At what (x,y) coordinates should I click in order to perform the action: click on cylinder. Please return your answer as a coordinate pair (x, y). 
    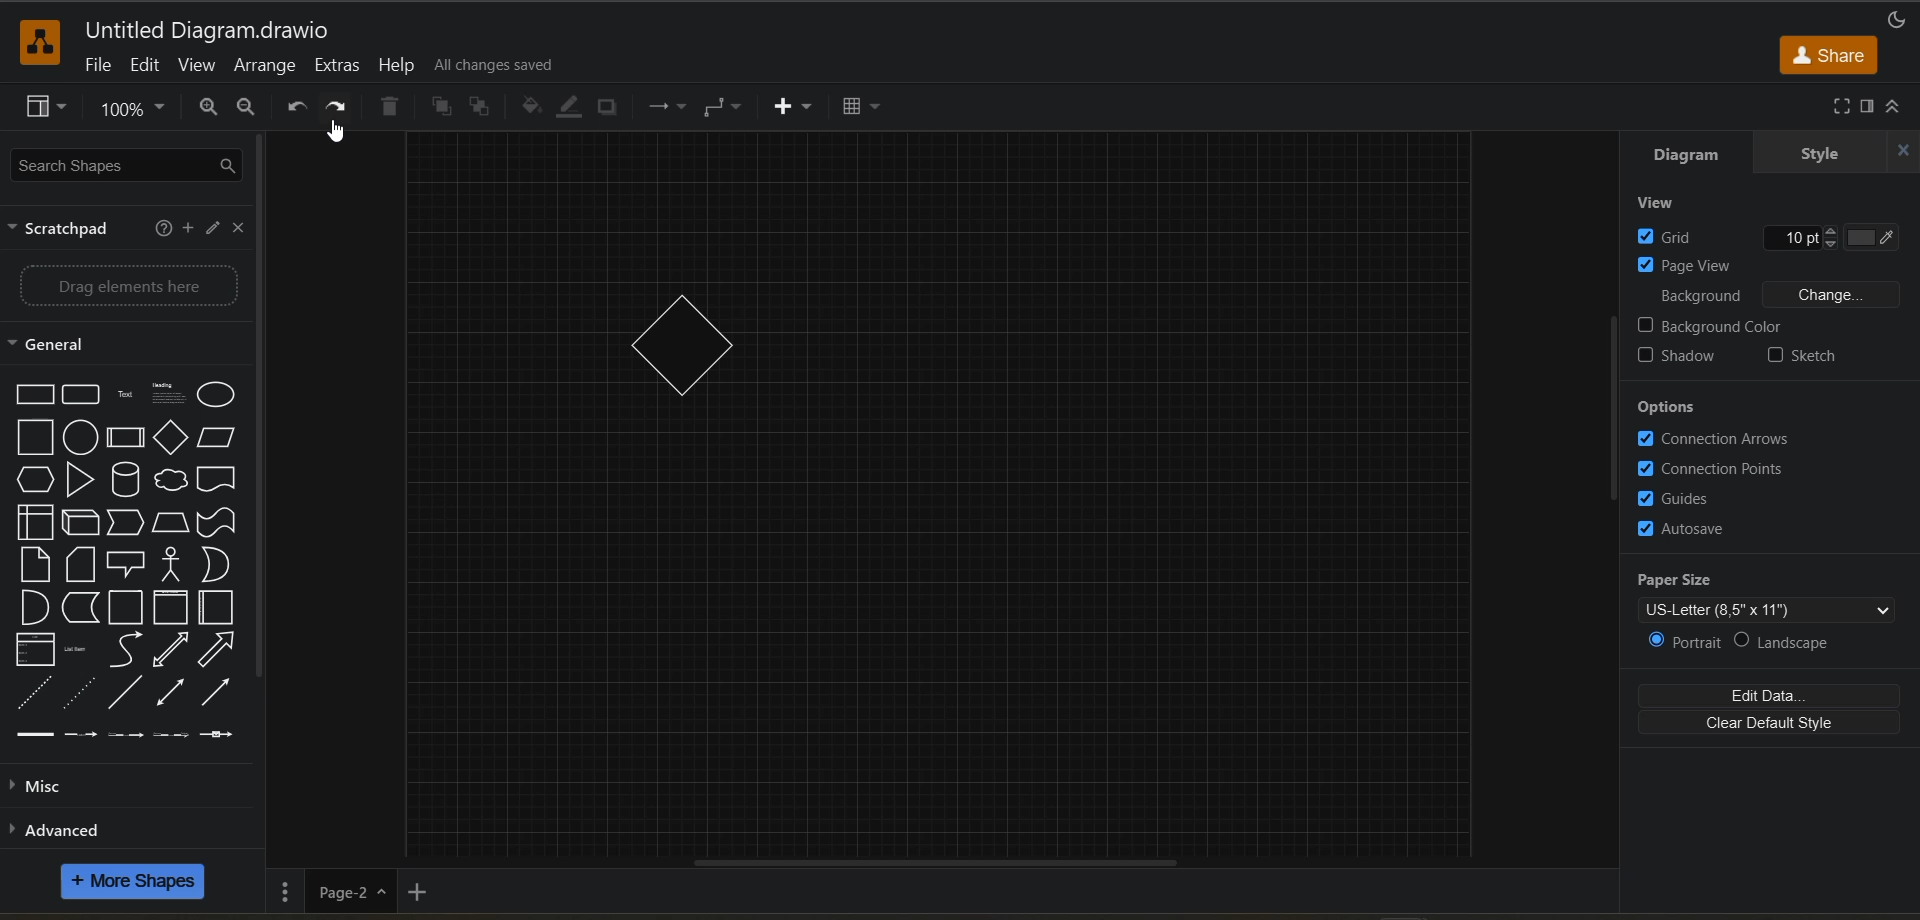
    Looking at the image, I should click on (123, 479).